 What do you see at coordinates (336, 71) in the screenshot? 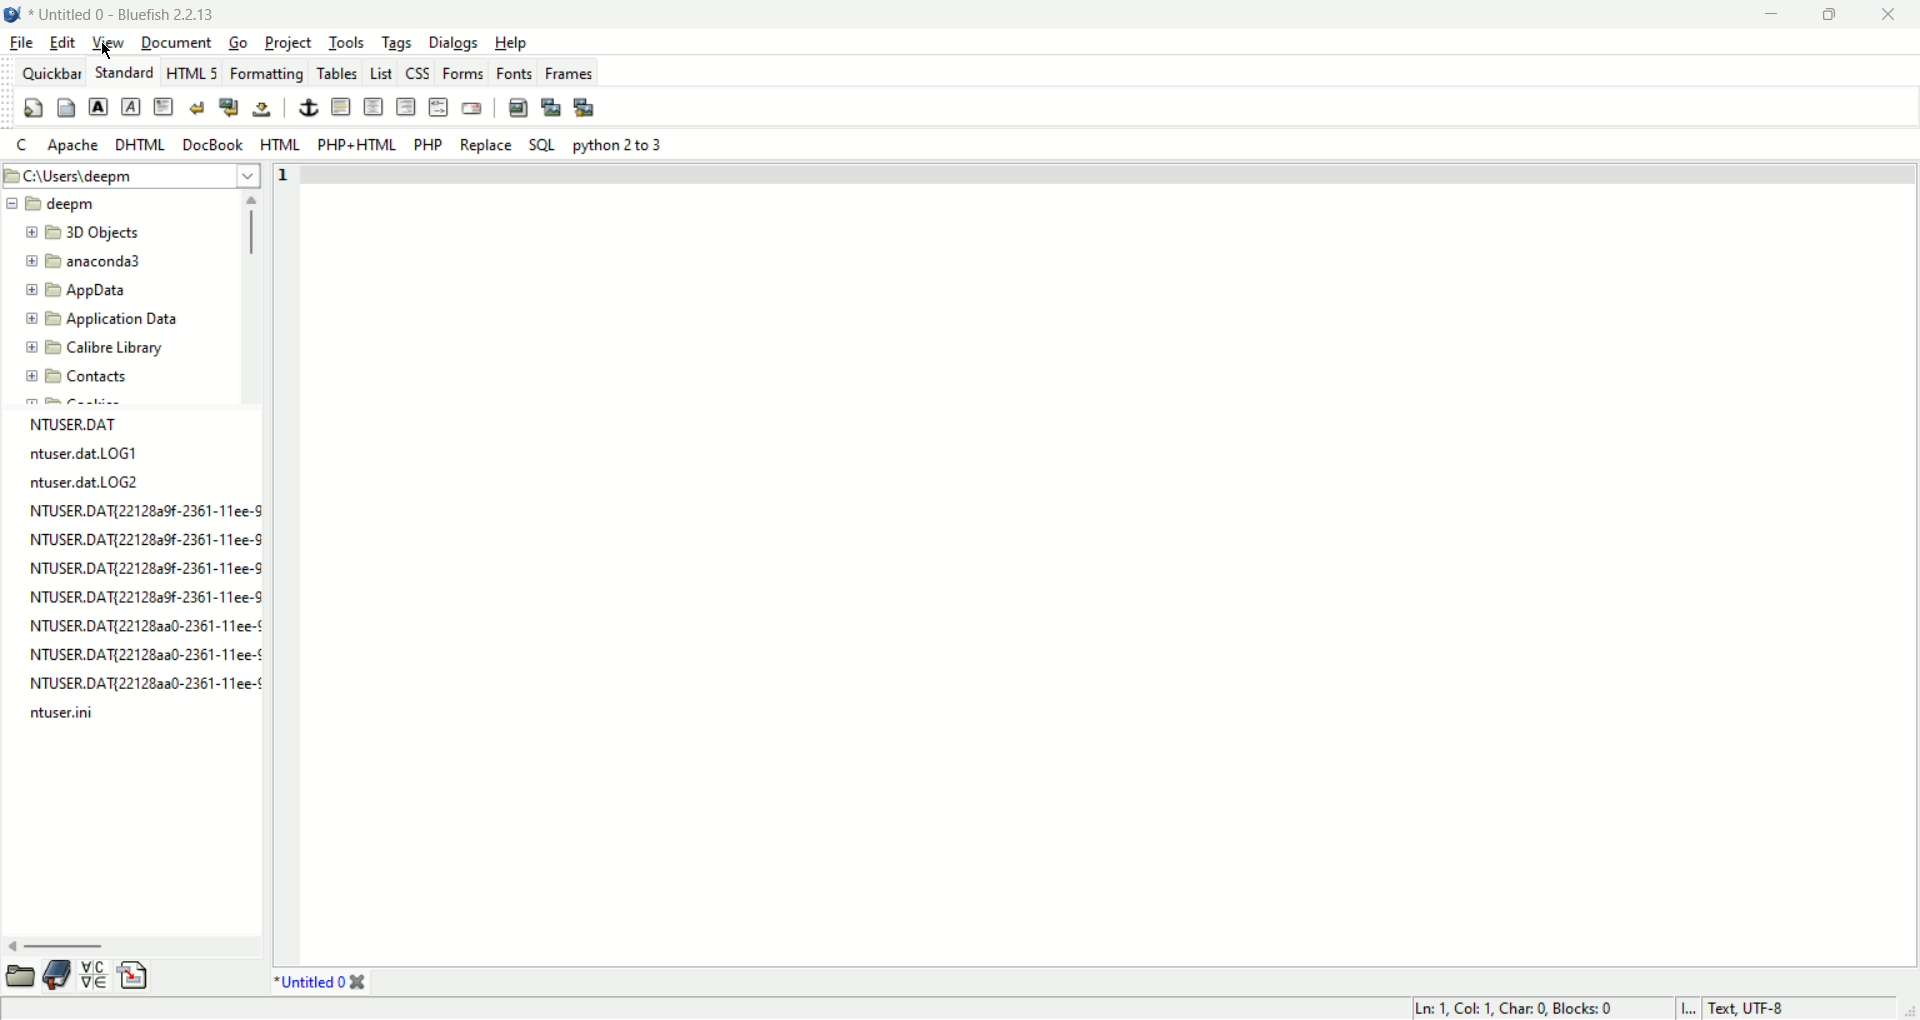
I see `tables` at bounding box center [336, 71].